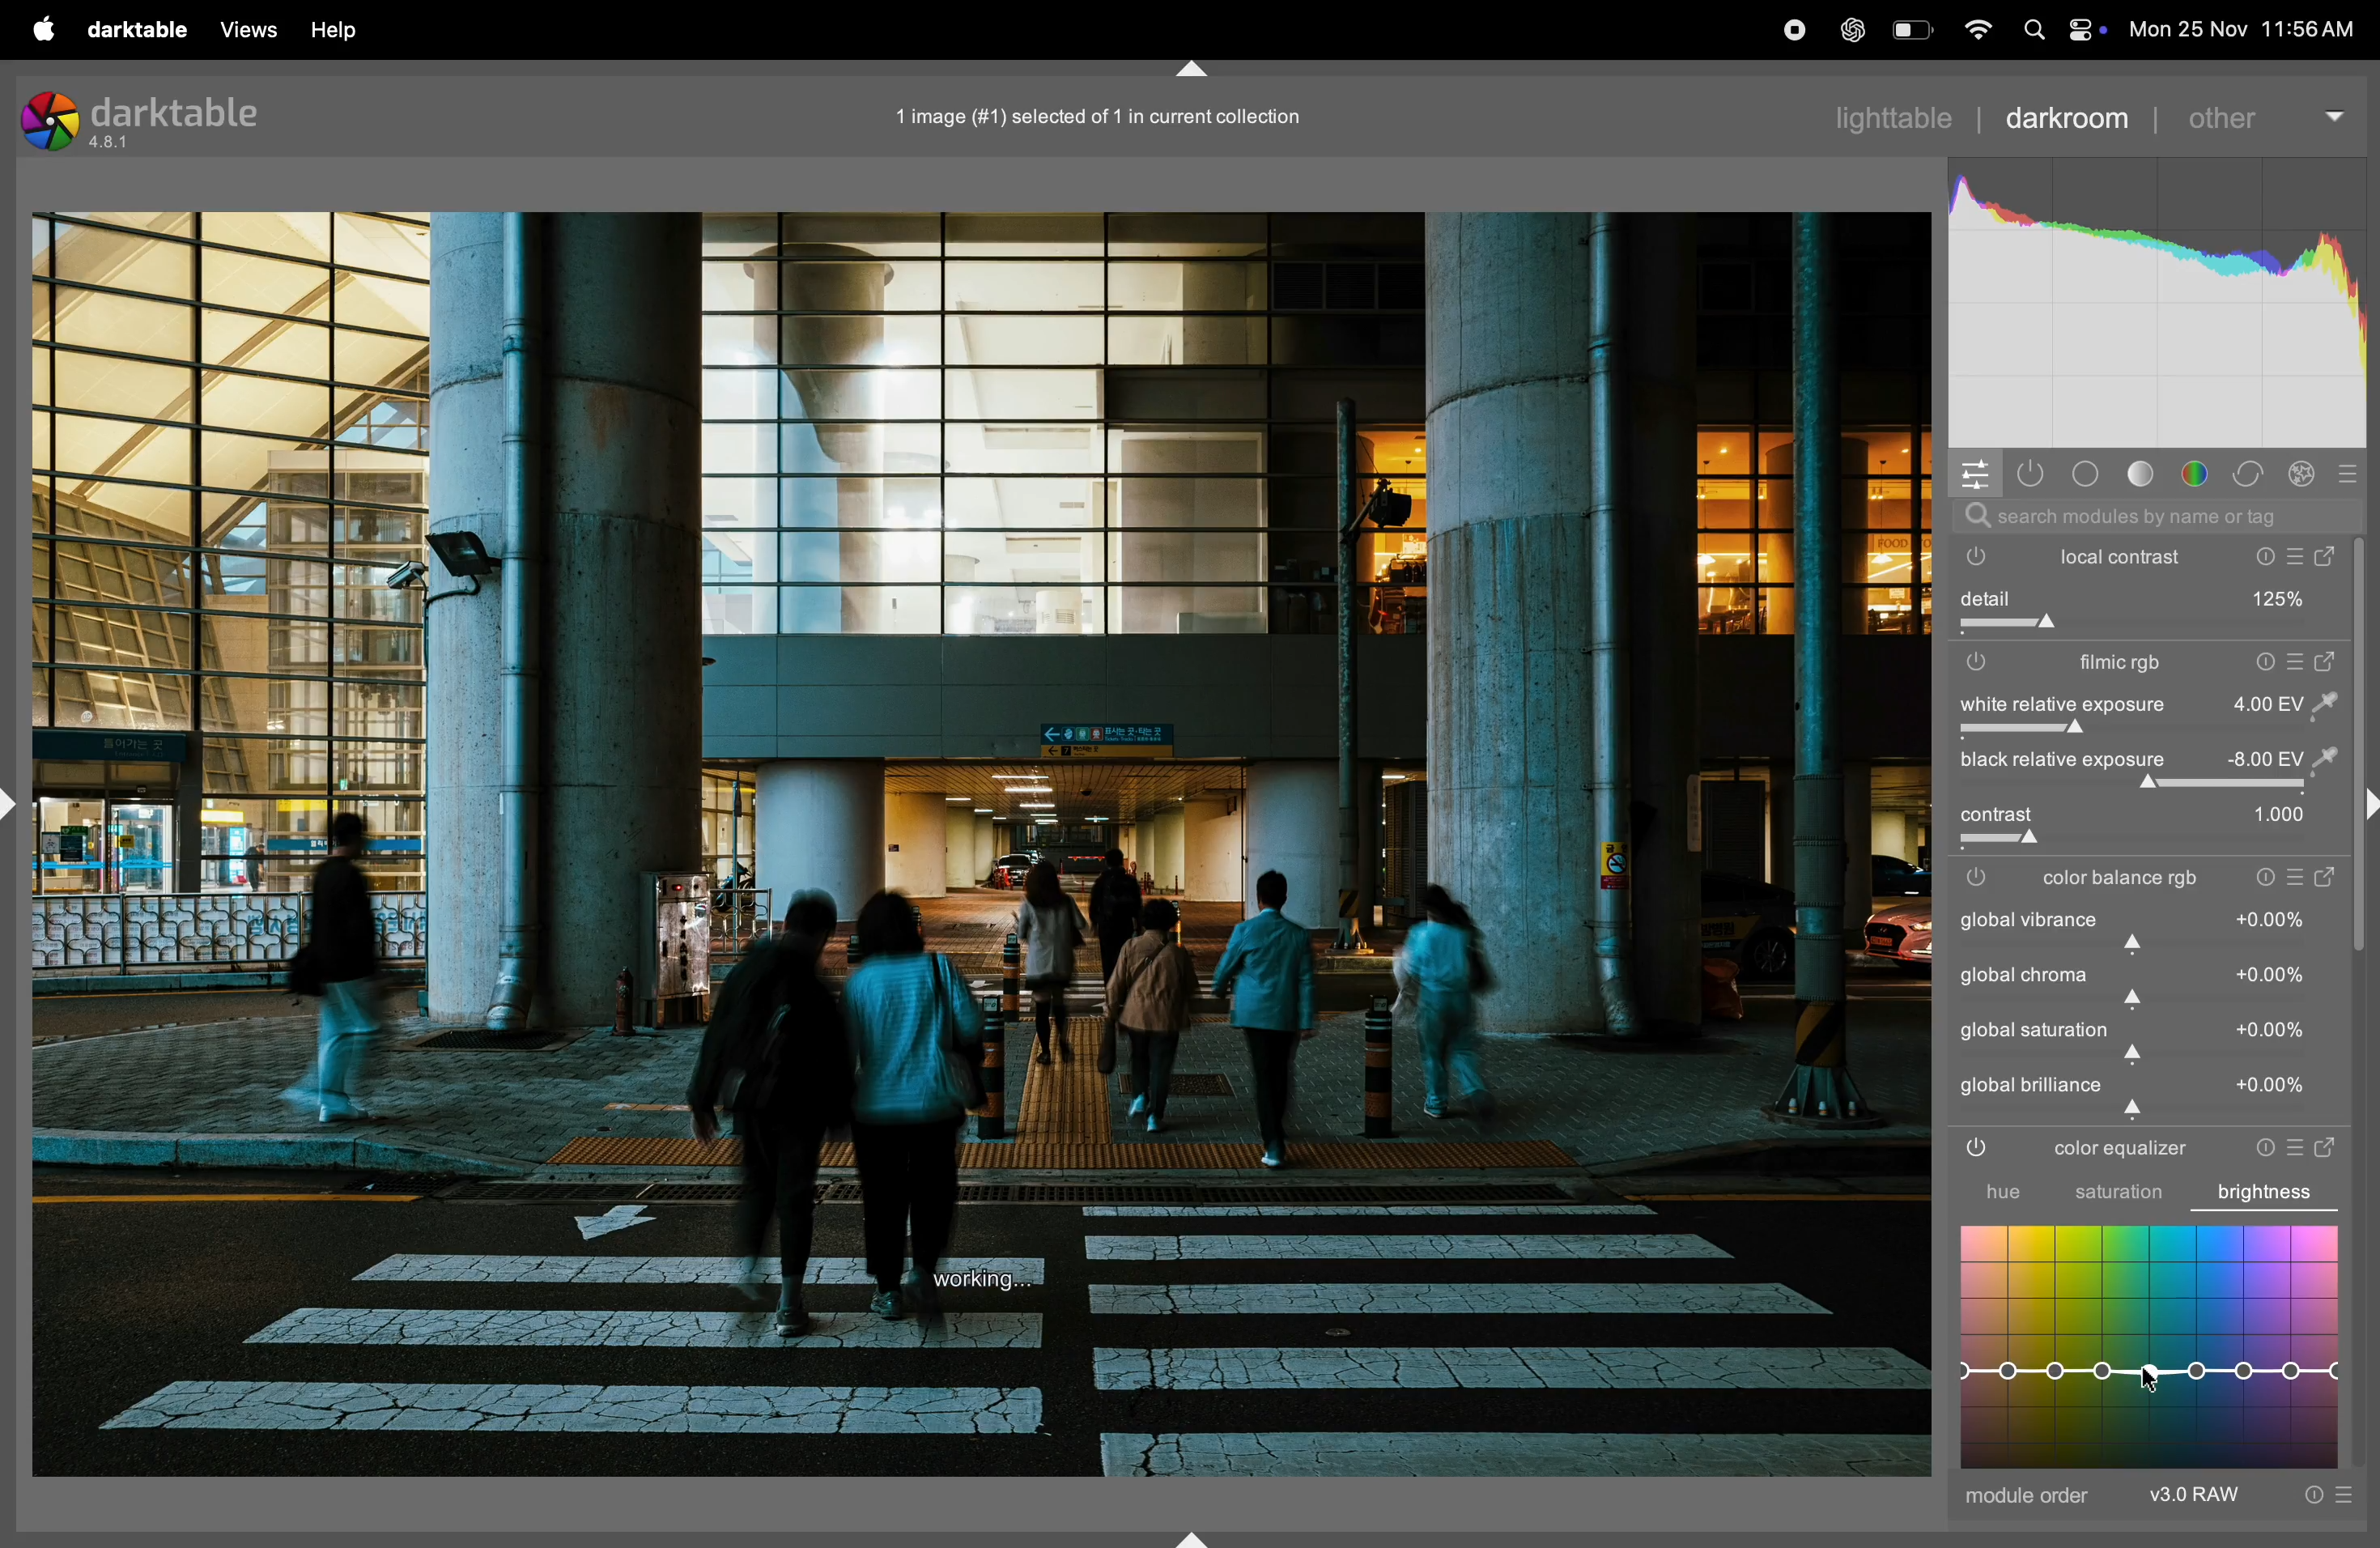 This screenshot has height=1548, width=2380. Describe the element at coordinates (1910, 29) in the screenshot. I see `battery` at that location.